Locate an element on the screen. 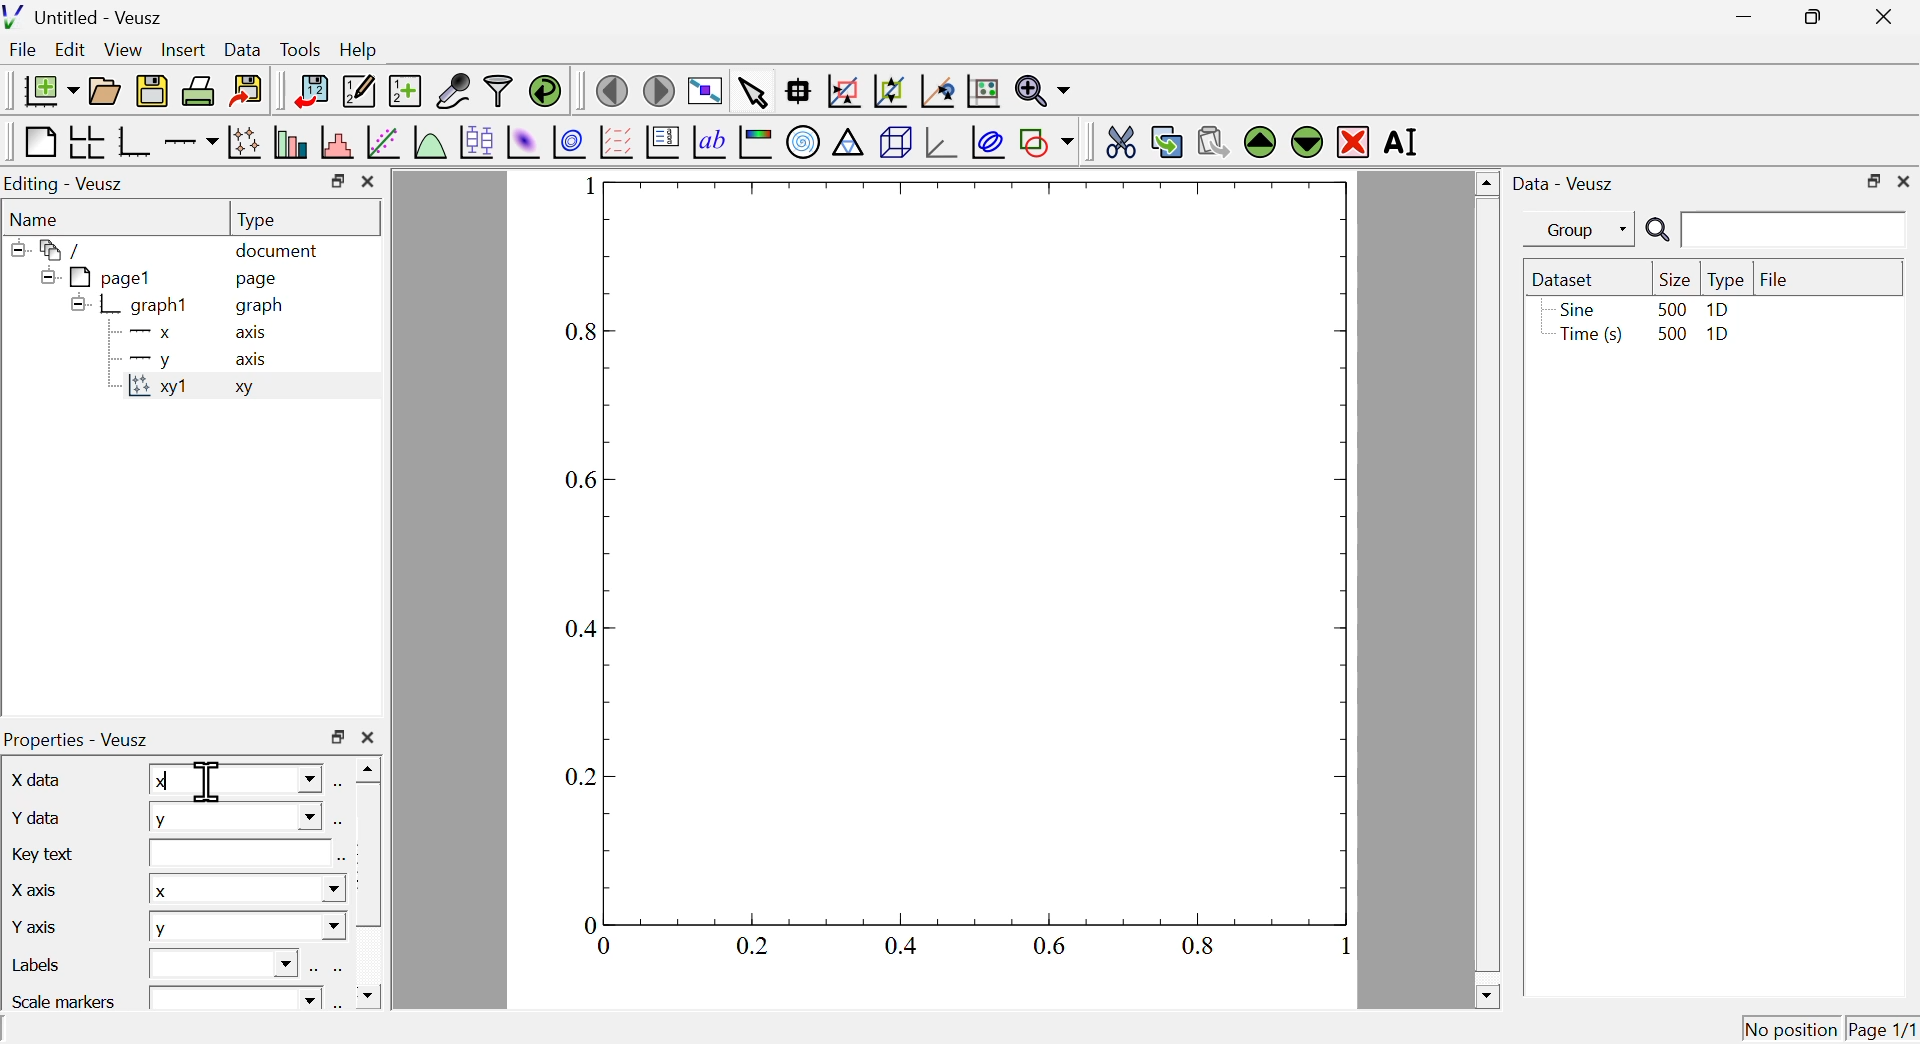 Image resolution: width=1920 pixels, height=1044 pixels. move the selected widget up is located at coordinates (1259, 142).